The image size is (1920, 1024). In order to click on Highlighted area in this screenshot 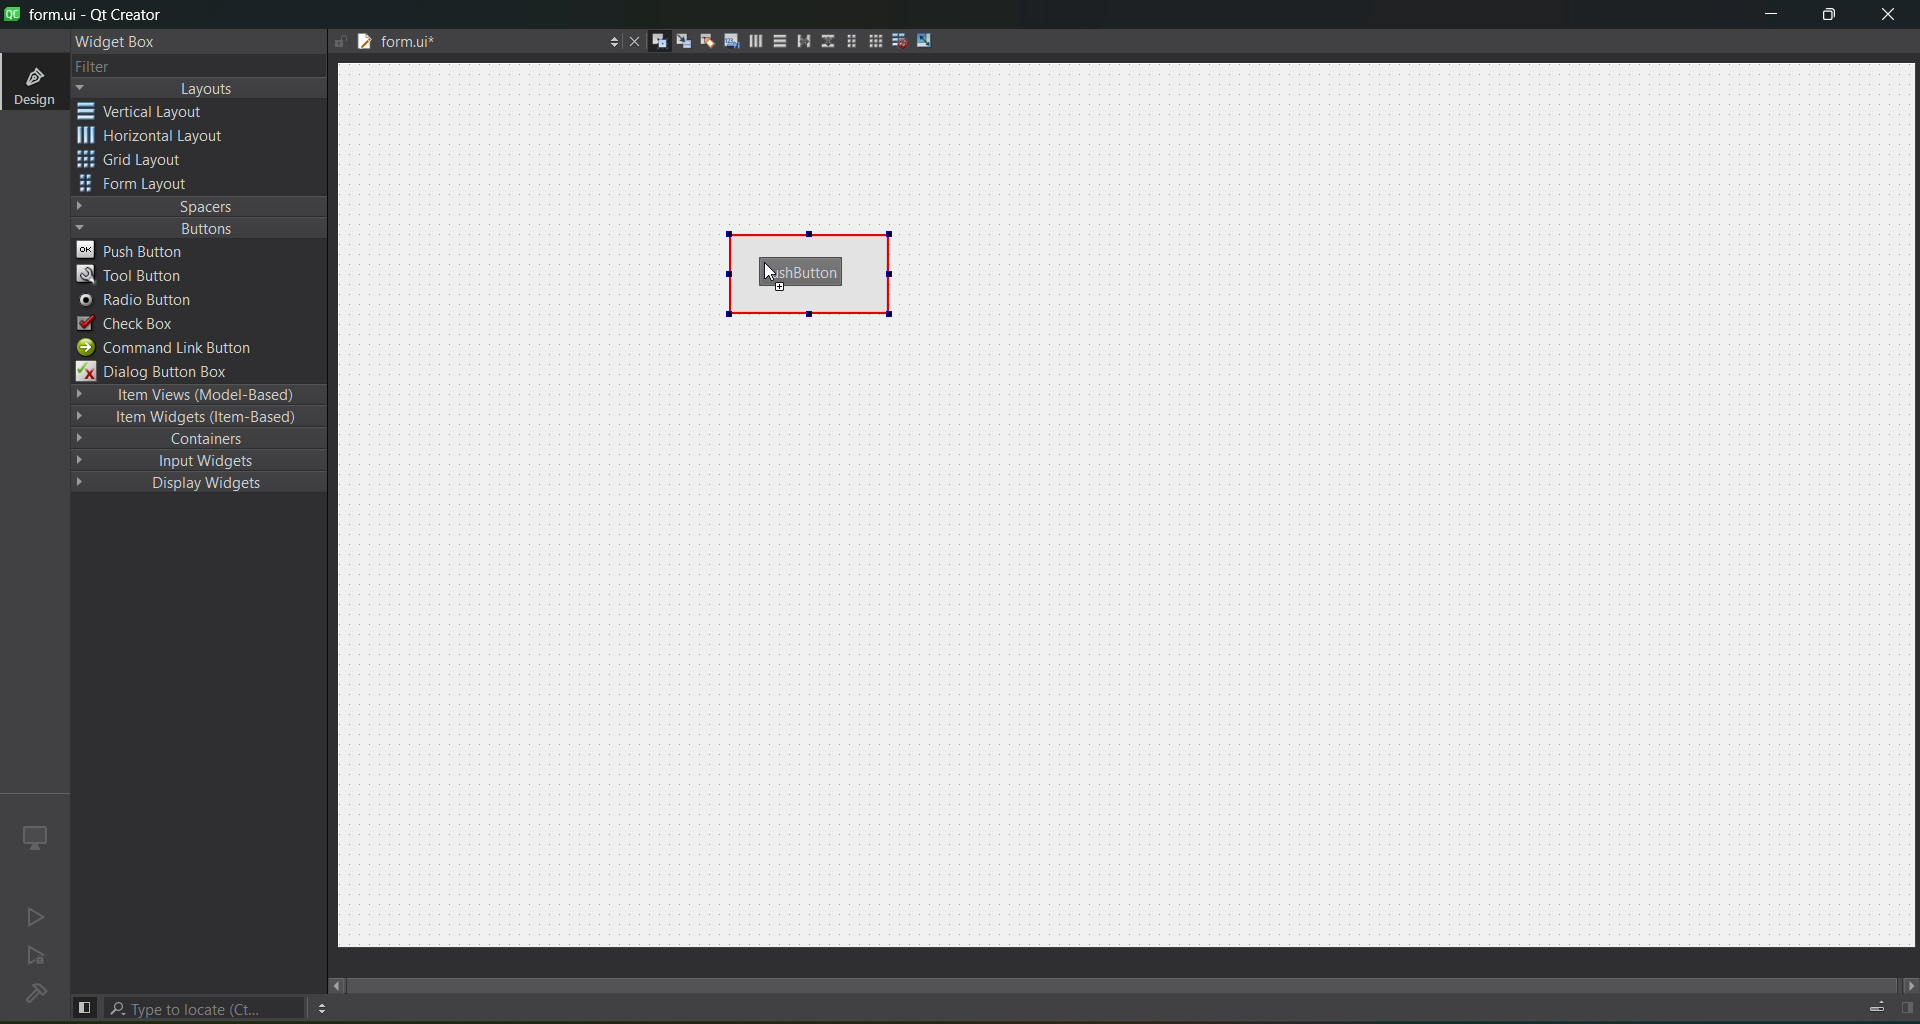, I will do `click(812, 271)`.